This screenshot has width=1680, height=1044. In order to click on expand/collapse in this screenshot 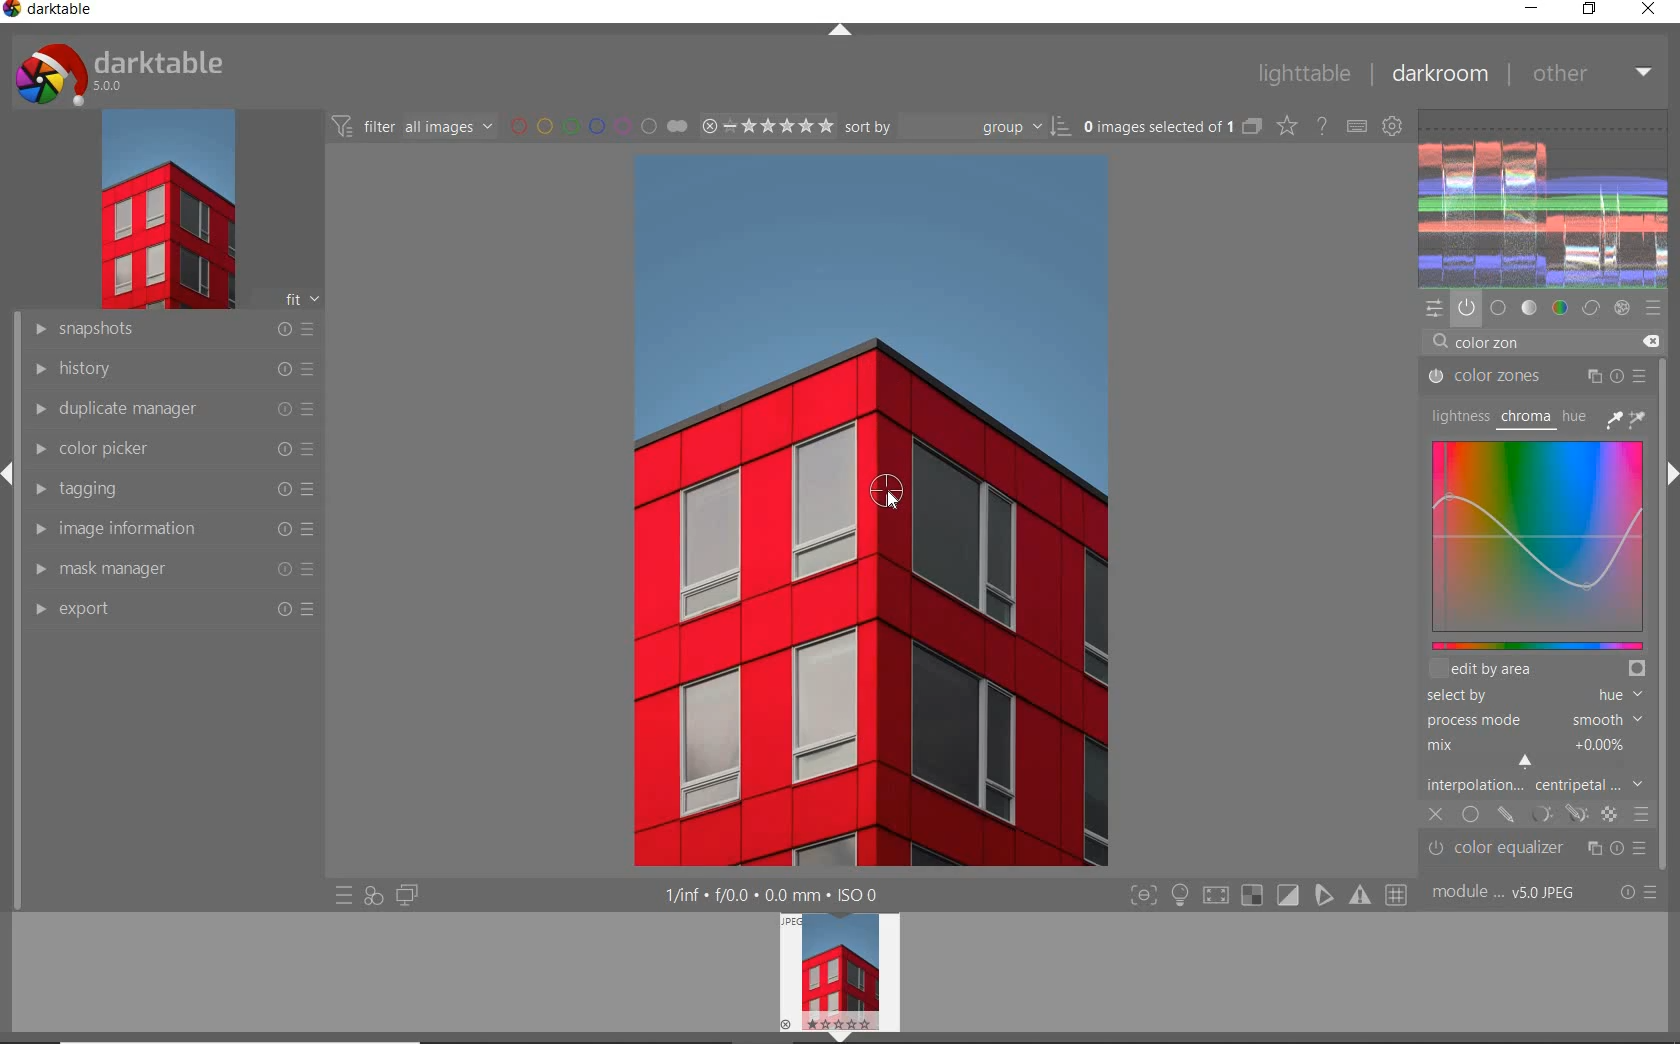, I will do `click(842, 1036)`.